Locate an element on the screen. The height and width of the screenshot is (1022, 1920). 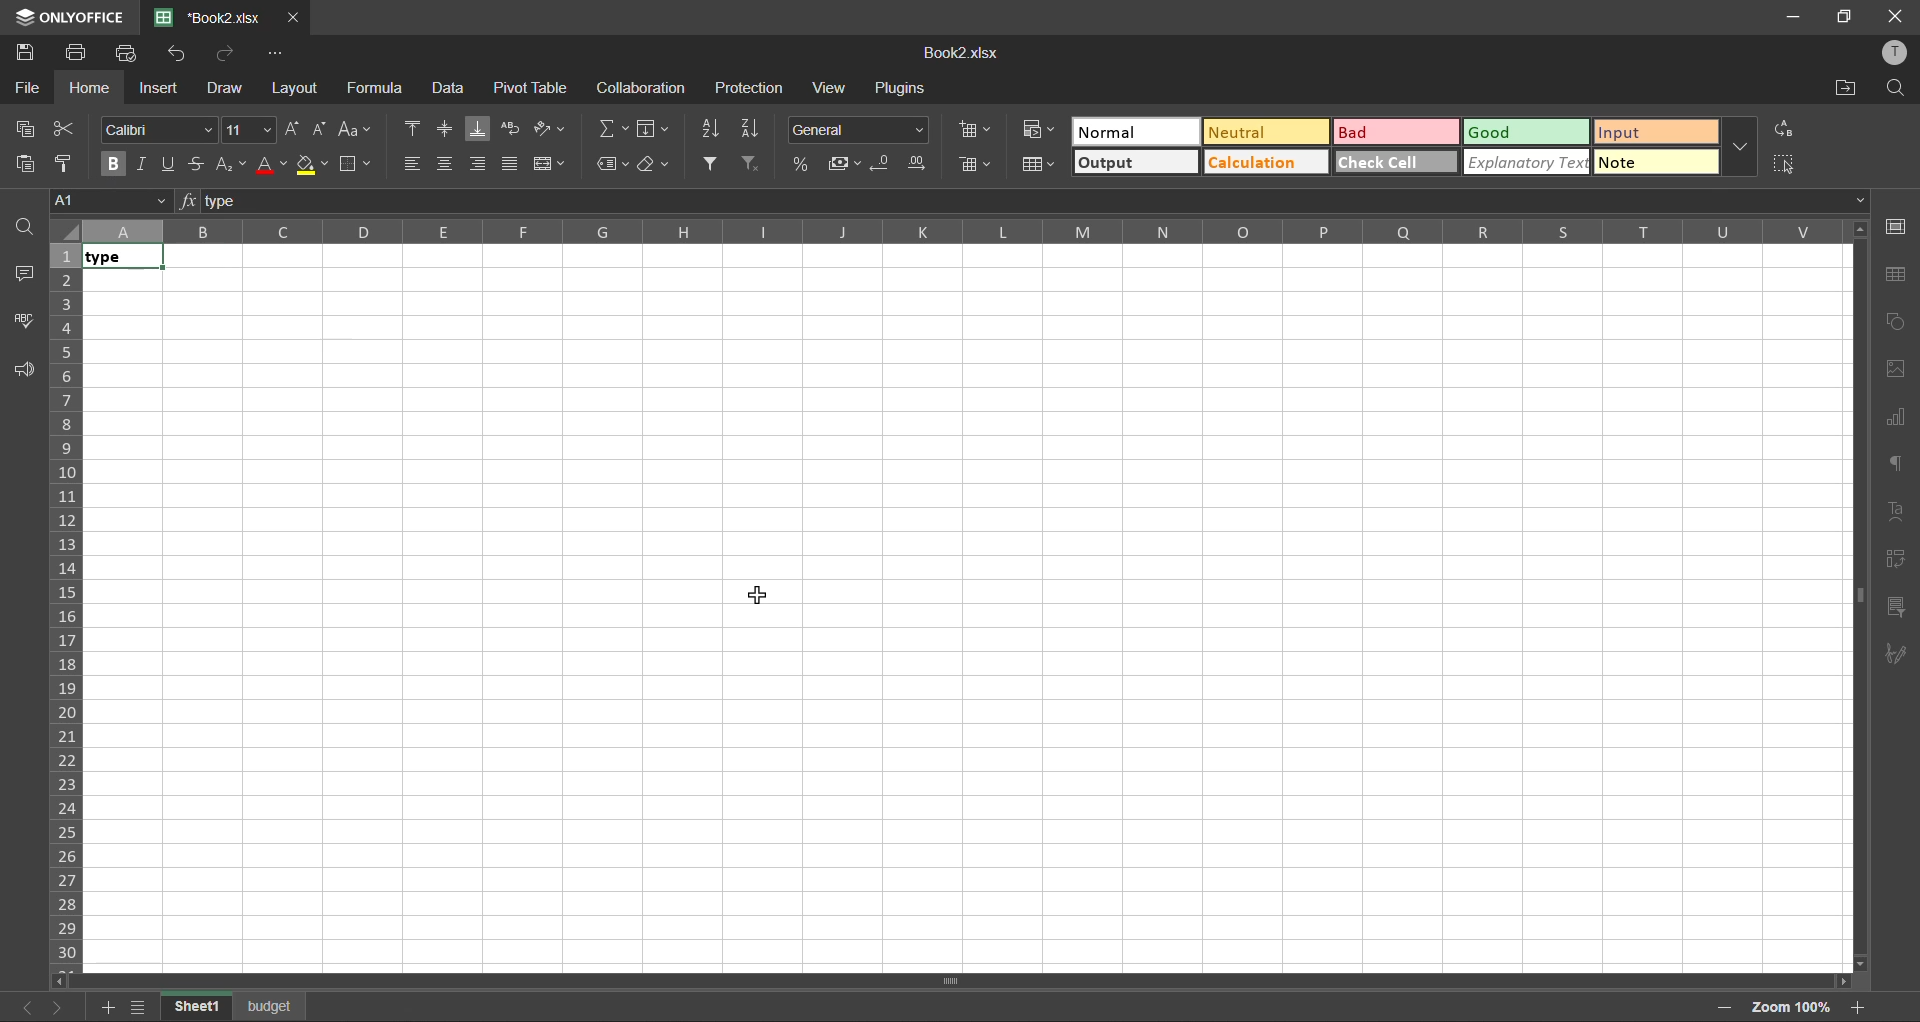
undo is located at coordinates (179, 55).